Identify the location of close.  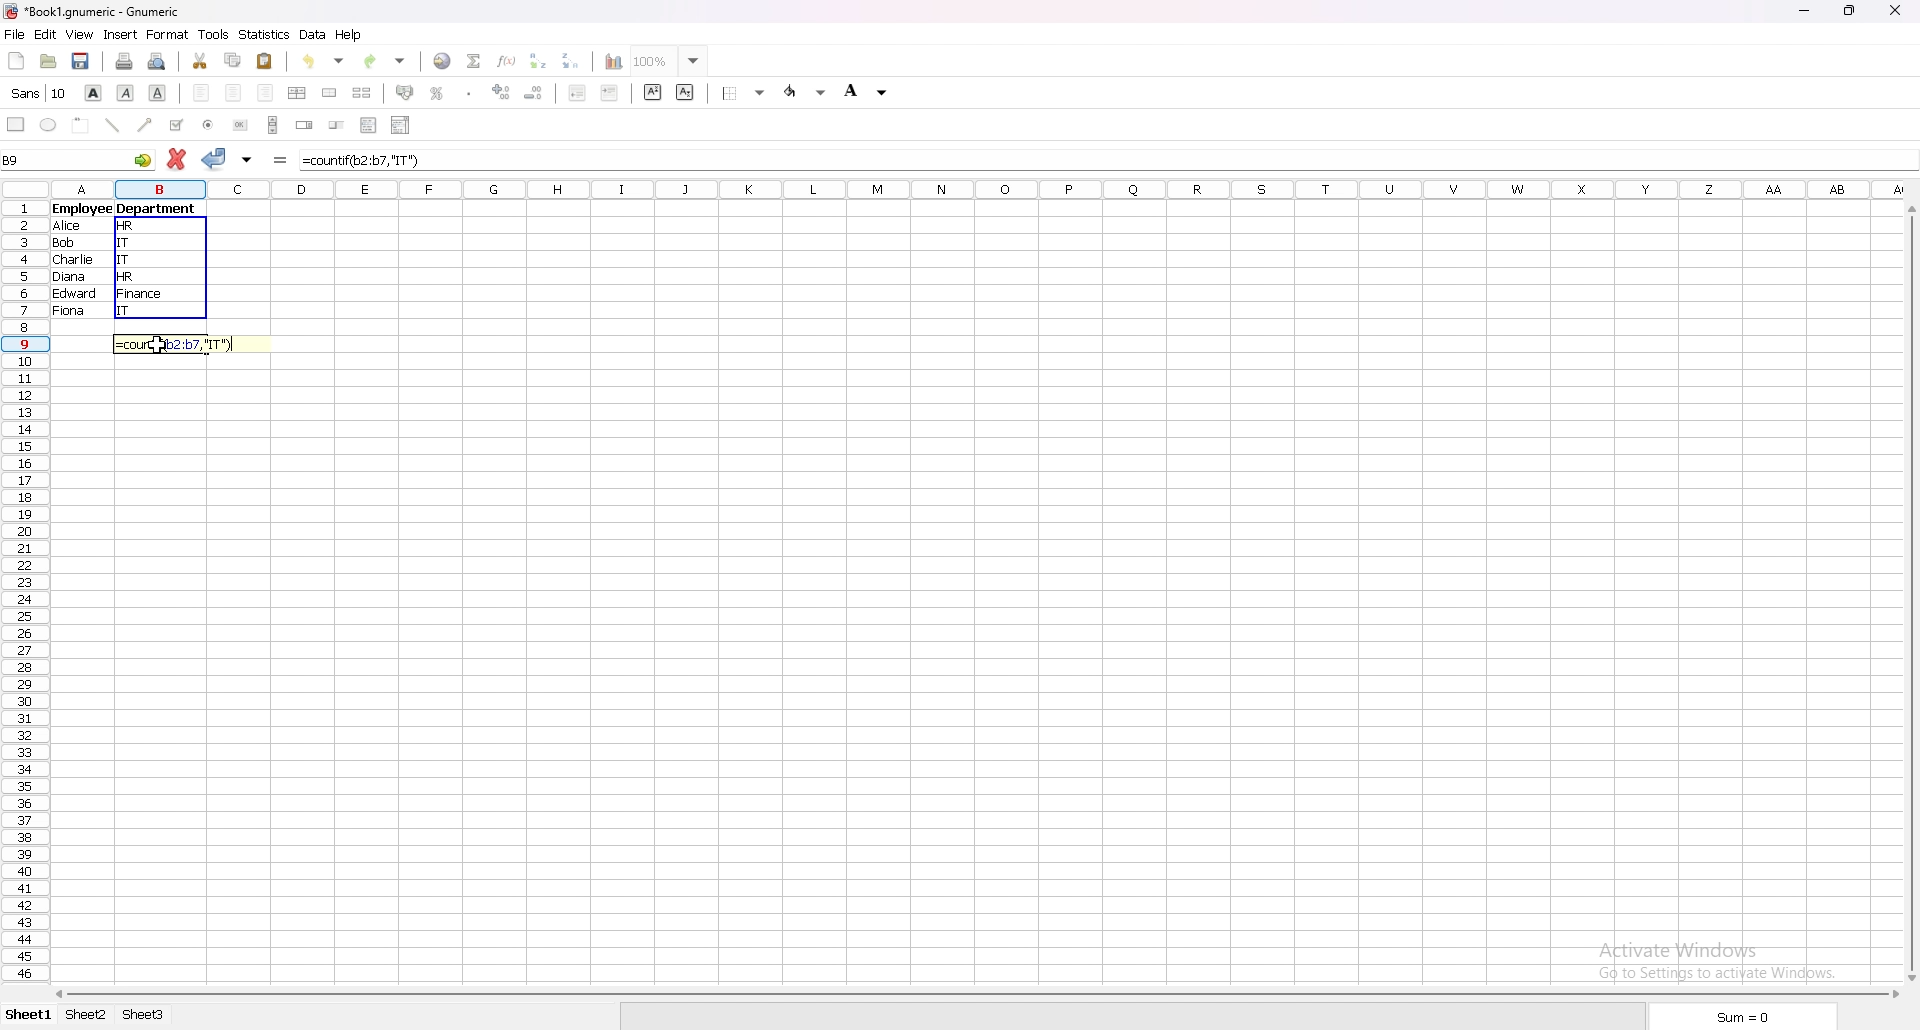
(1897, 10).